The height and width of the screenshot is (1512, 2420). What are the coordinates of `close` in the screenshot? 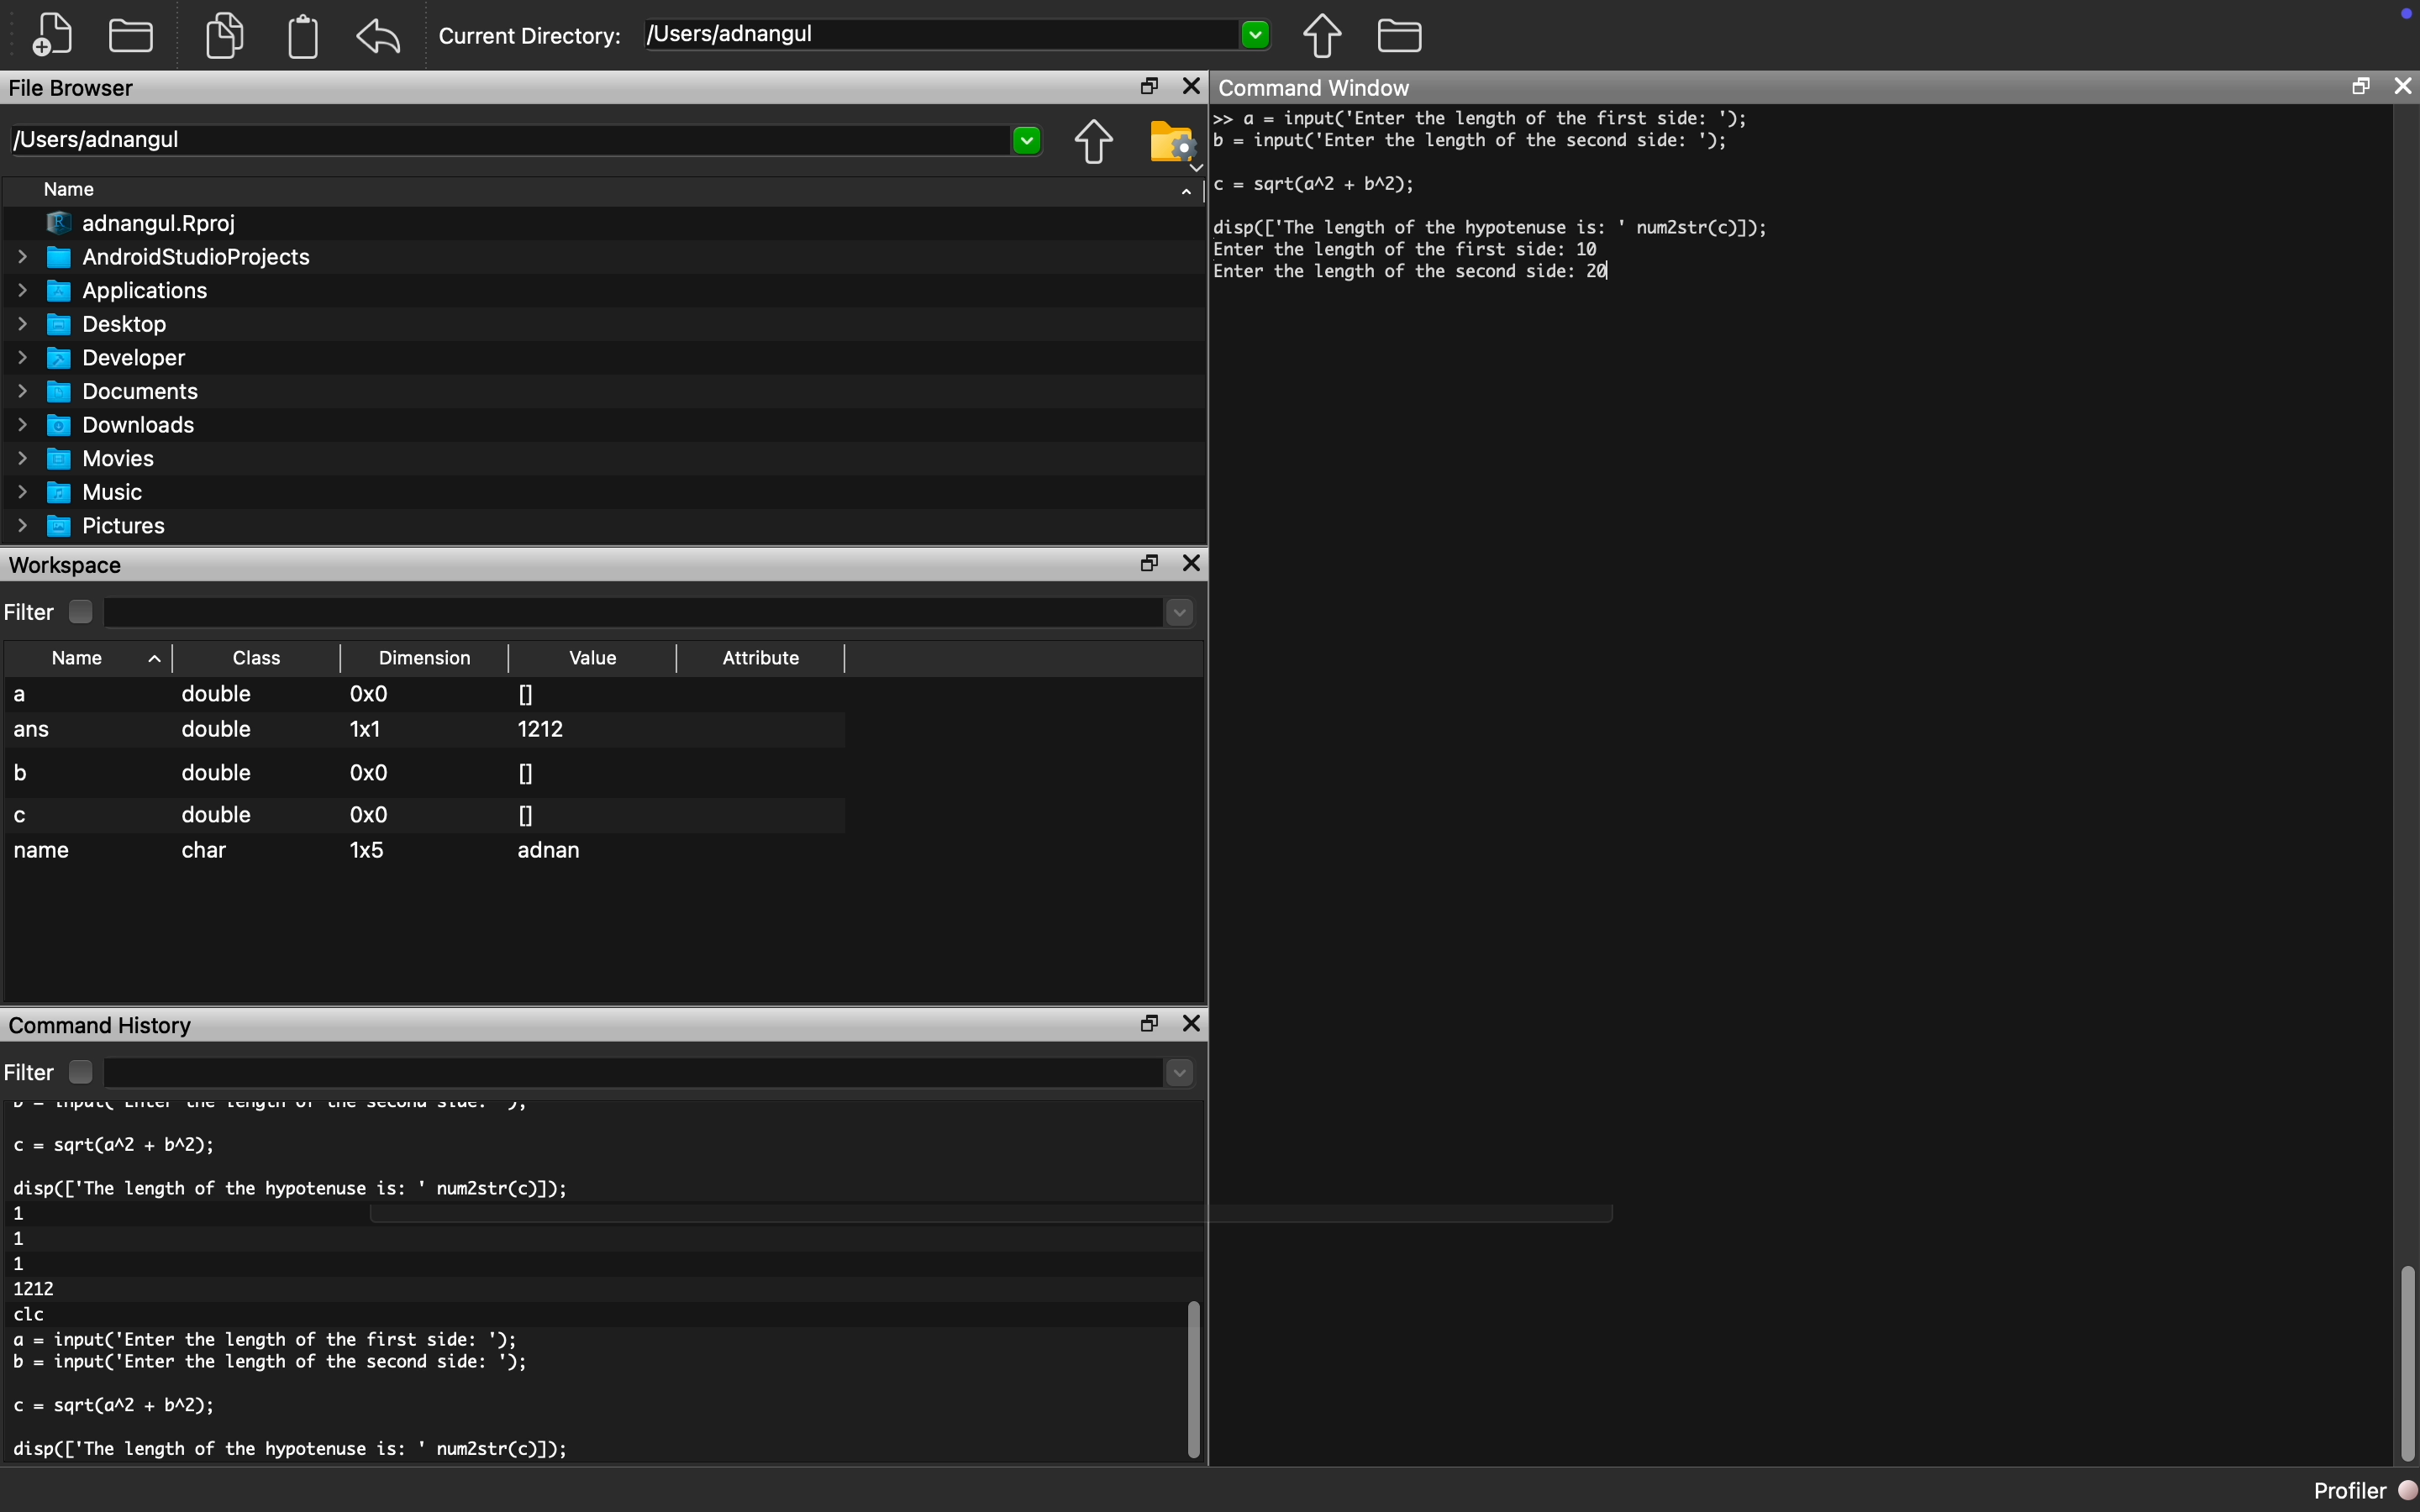 It's located at (1196, 564).